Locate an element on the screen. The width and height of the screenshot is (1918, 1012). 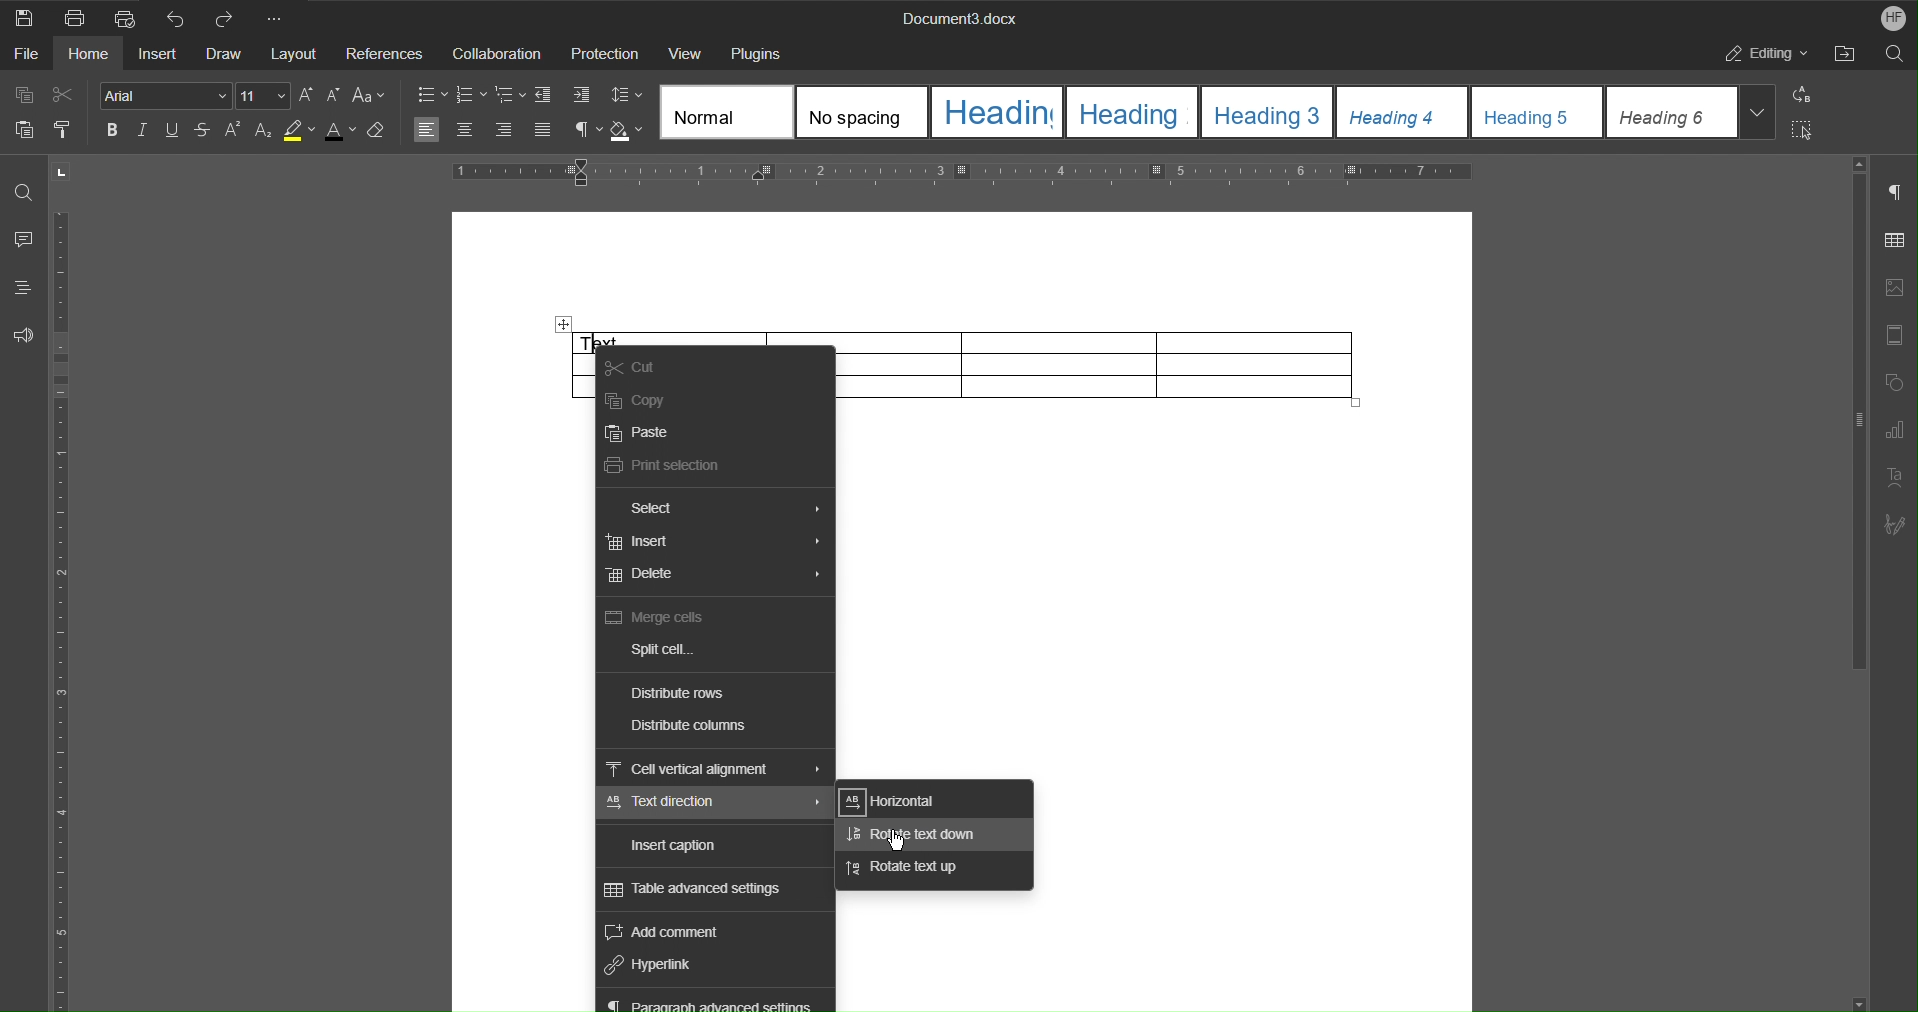
Text Color is located at coordinates (342, 130).